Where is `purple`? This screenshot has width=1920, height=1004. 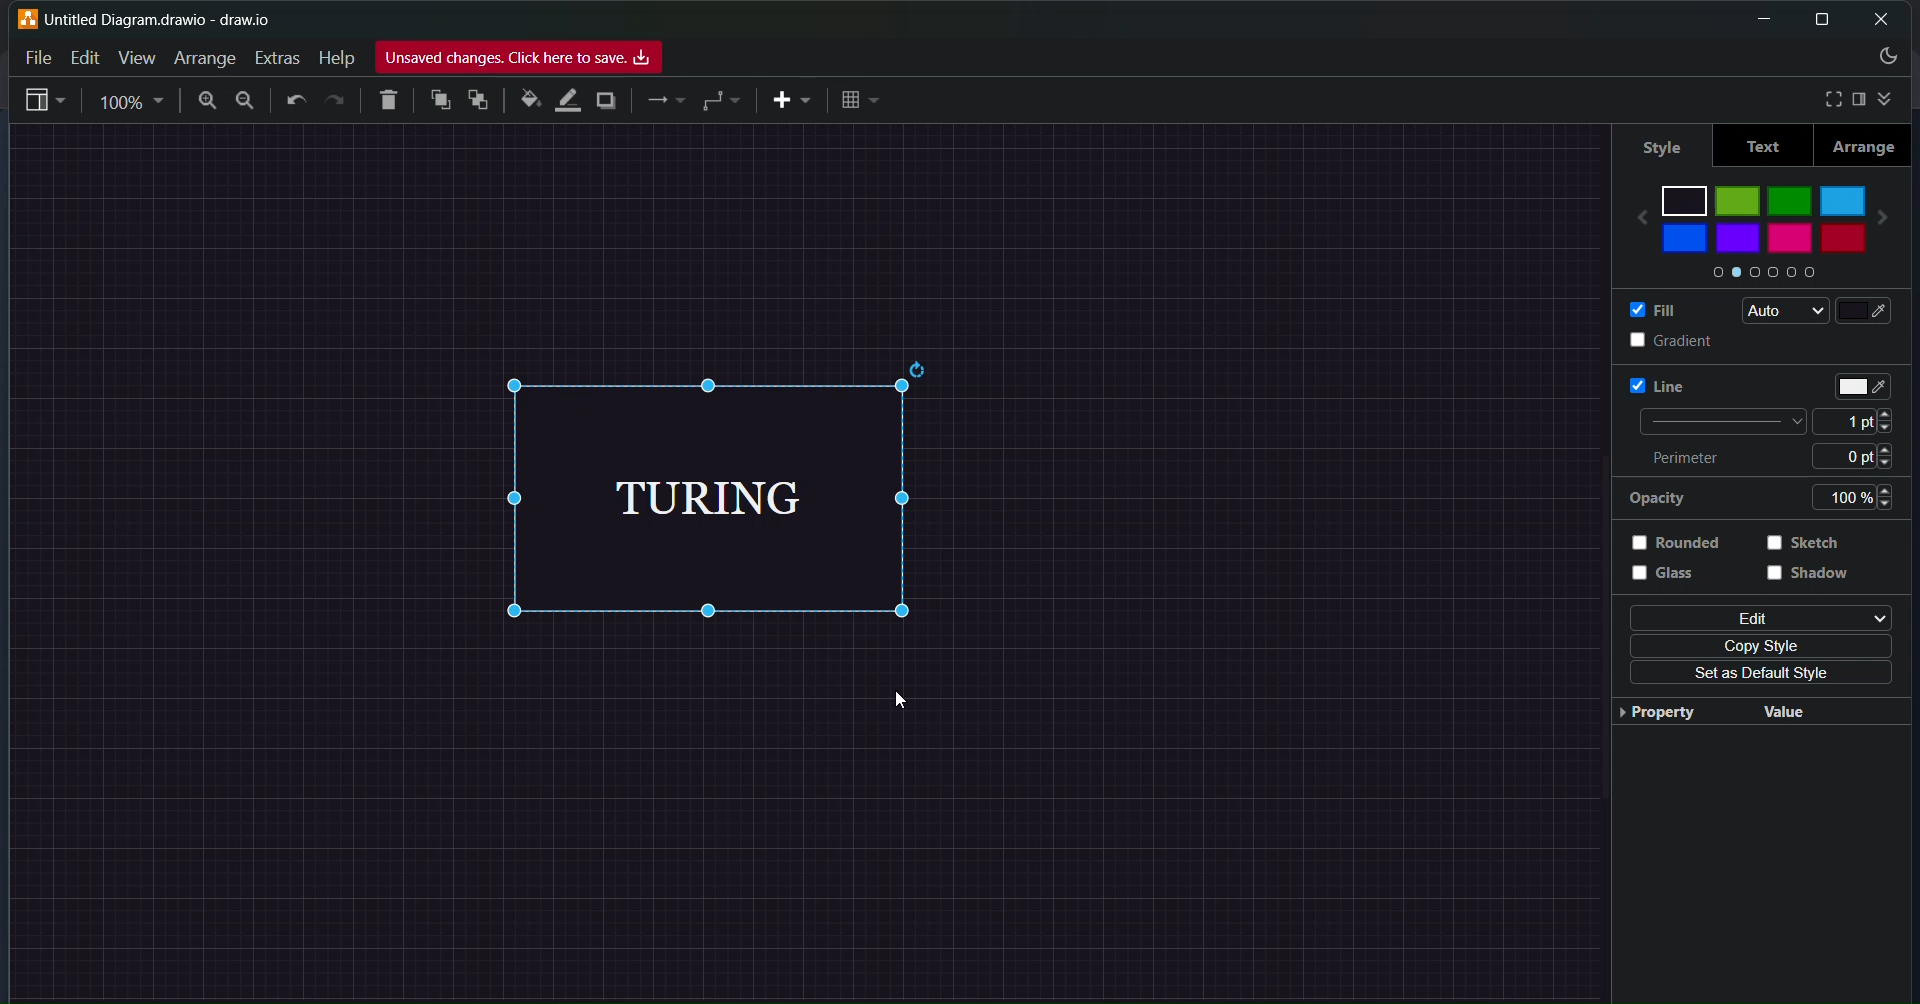 purple is located at coordinates (1741, 238).